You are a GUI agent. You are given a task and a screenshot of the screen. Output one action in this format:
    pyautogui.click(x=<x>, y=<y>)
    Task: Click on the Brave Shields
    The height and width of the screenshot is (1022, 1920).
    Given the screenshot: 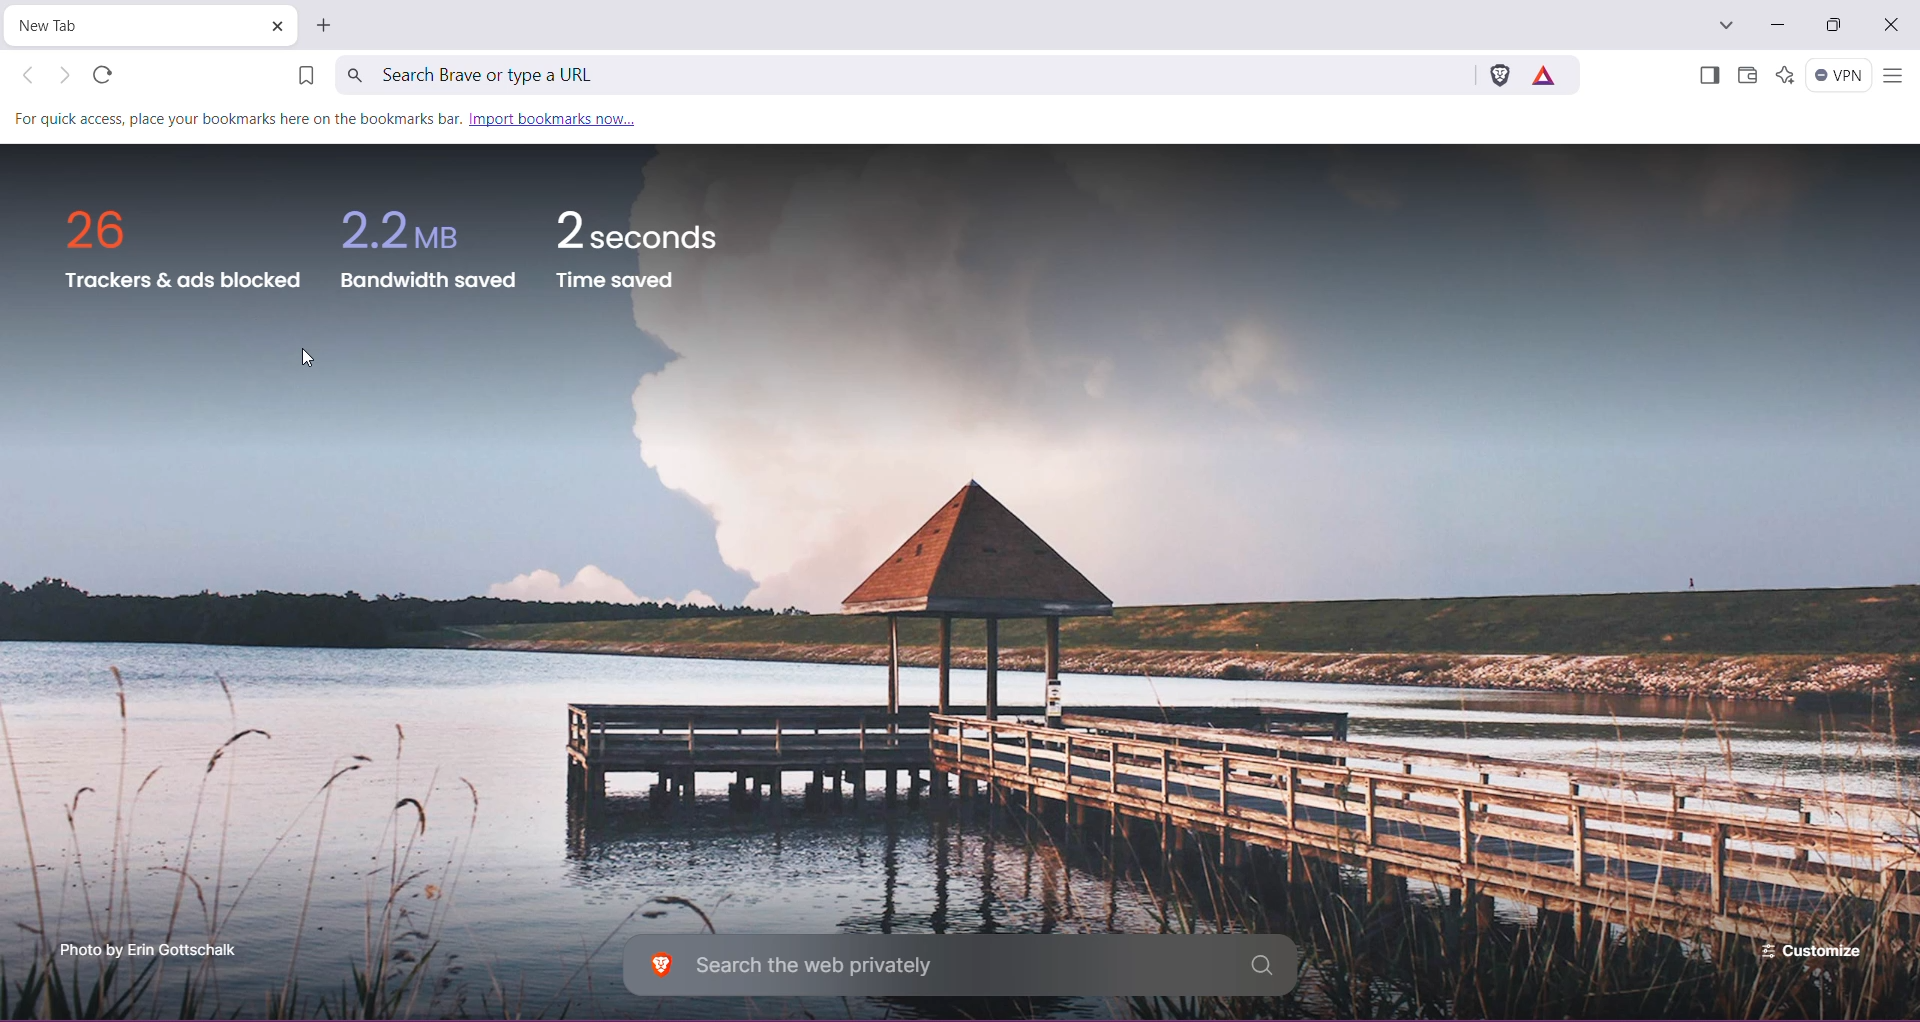 What is the action you would take?
    pyautogui.click(x=1502, y=75)
    